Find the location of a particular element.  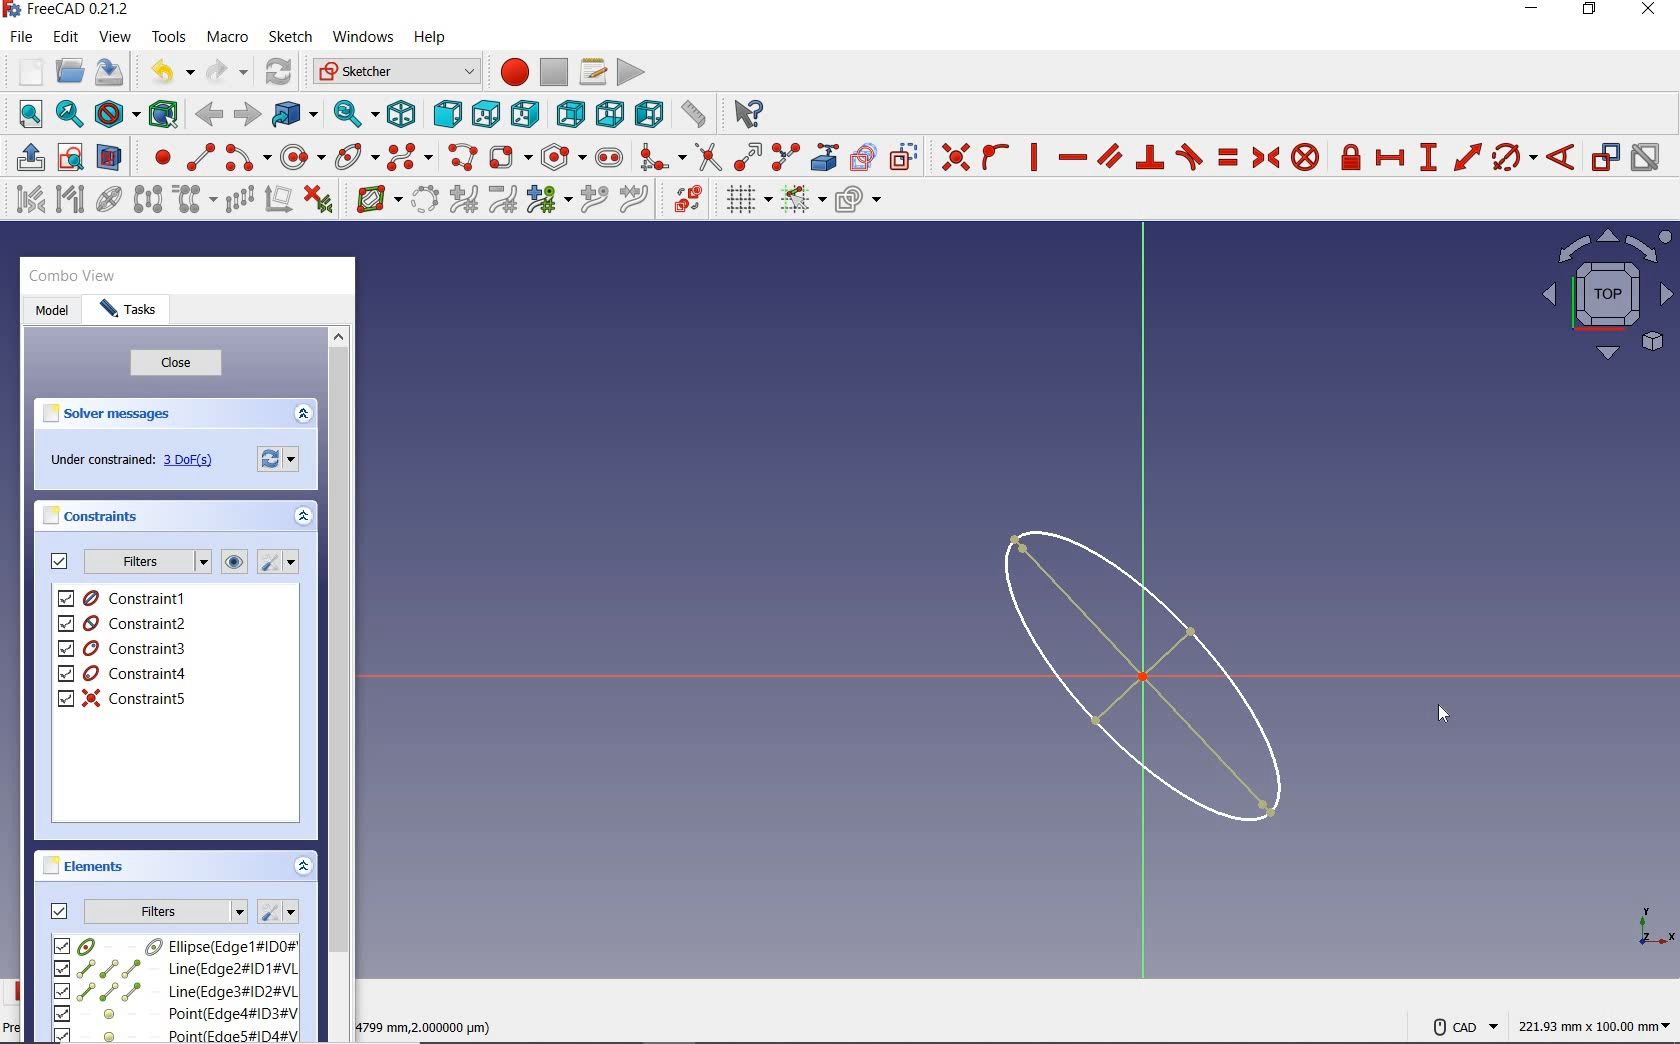

trim edge is located at coordinates (707, 156).